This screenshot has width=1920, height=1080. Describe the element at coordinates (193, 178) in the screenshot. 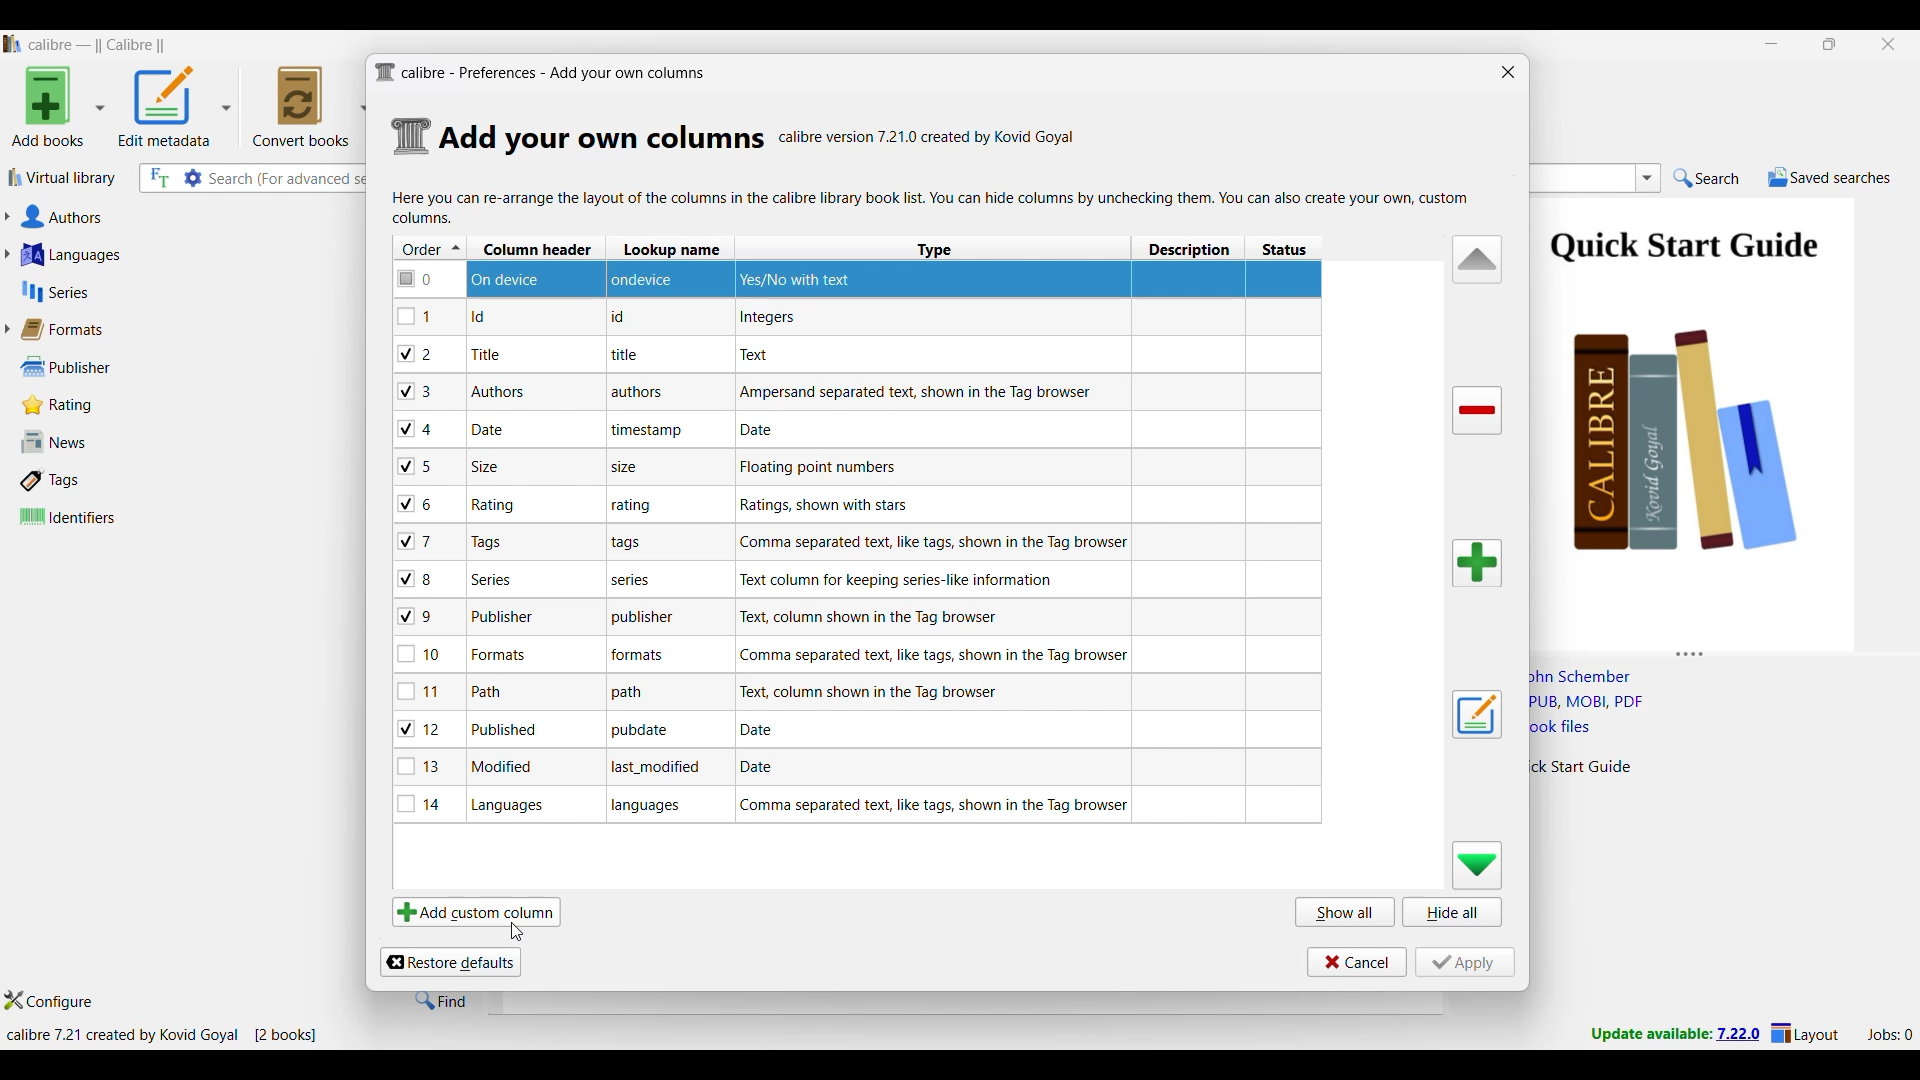

I see `Advanced search` at that location.